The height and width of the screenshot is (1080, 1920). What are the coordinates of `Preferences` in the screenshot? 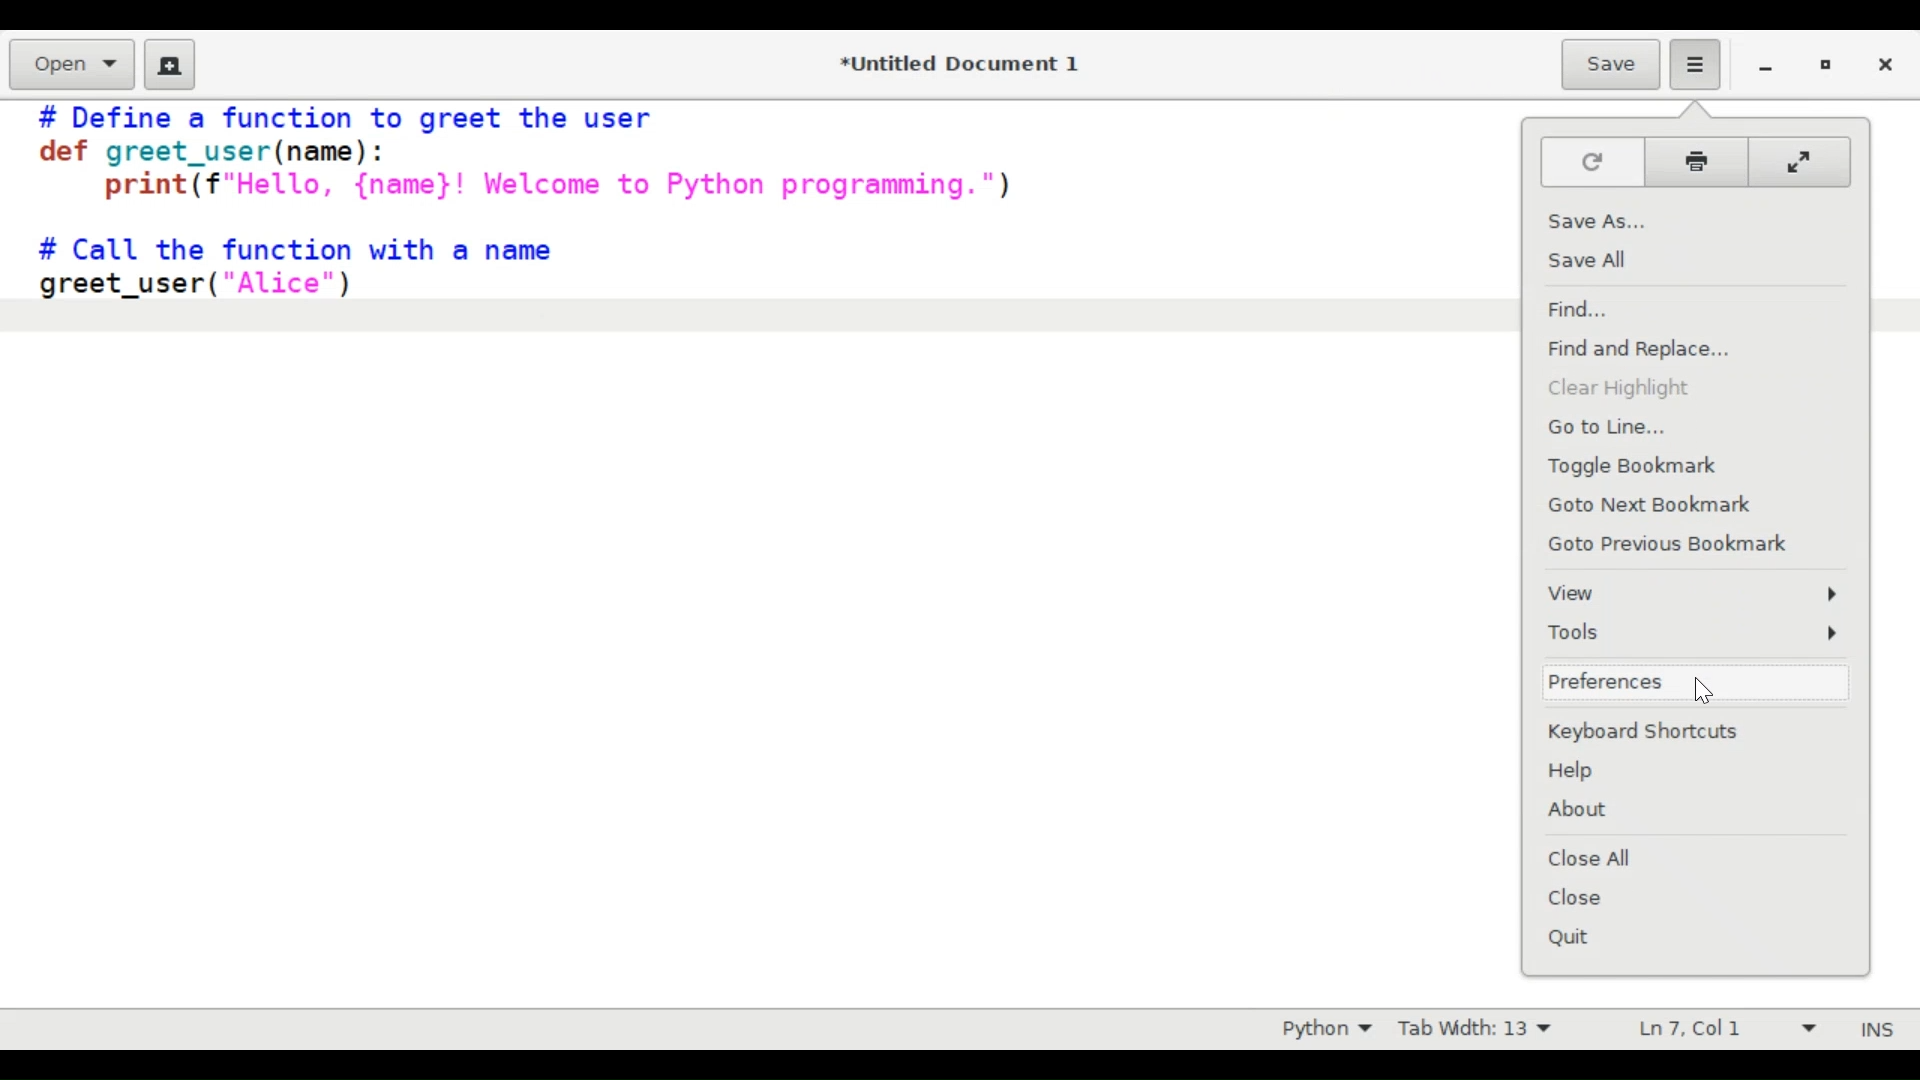 It's located at (1536, 64).